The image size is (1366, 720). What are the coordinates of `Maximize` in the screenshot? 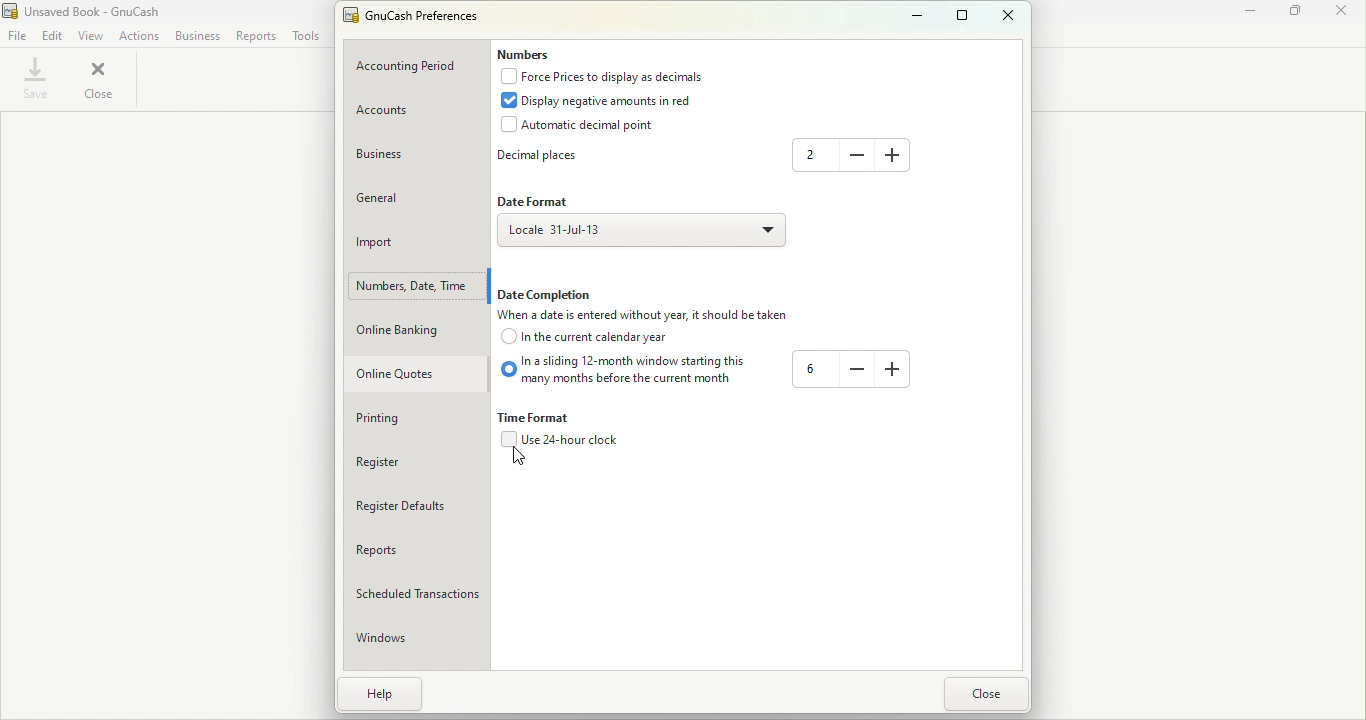 It's located at (1293, 13).